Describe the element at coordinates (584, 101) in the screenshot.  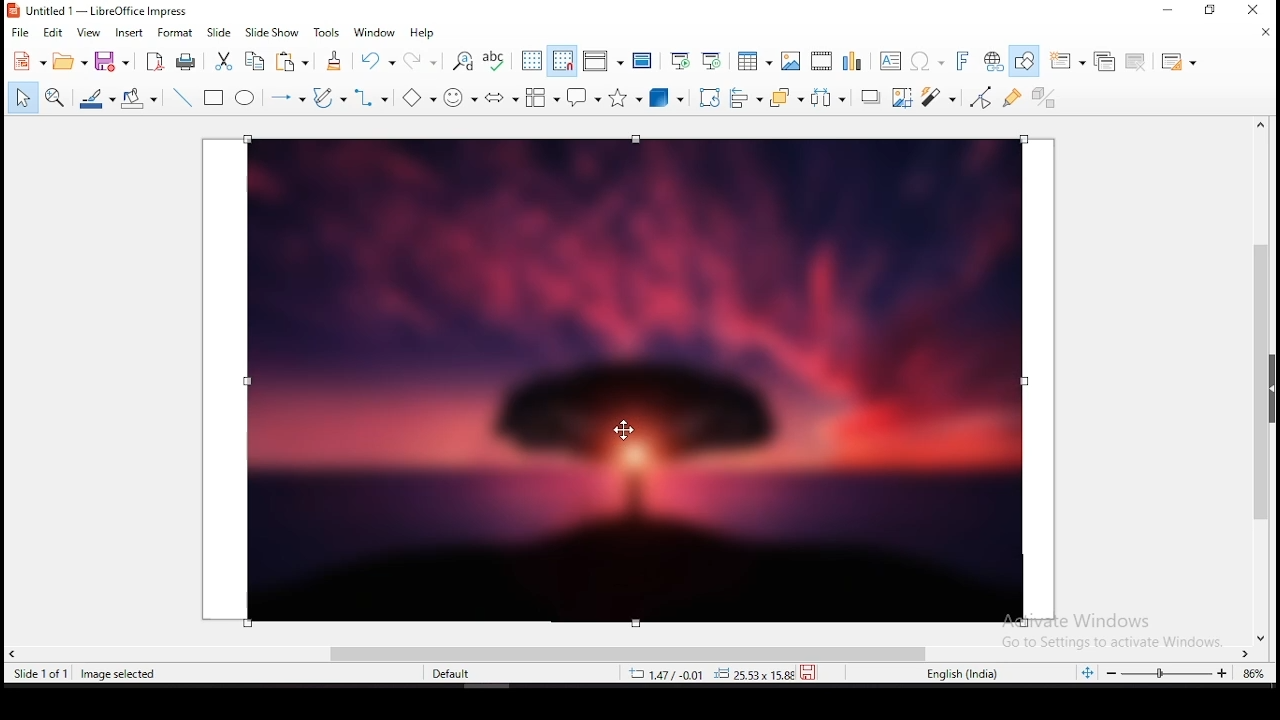
I see `callout shape` at that location.